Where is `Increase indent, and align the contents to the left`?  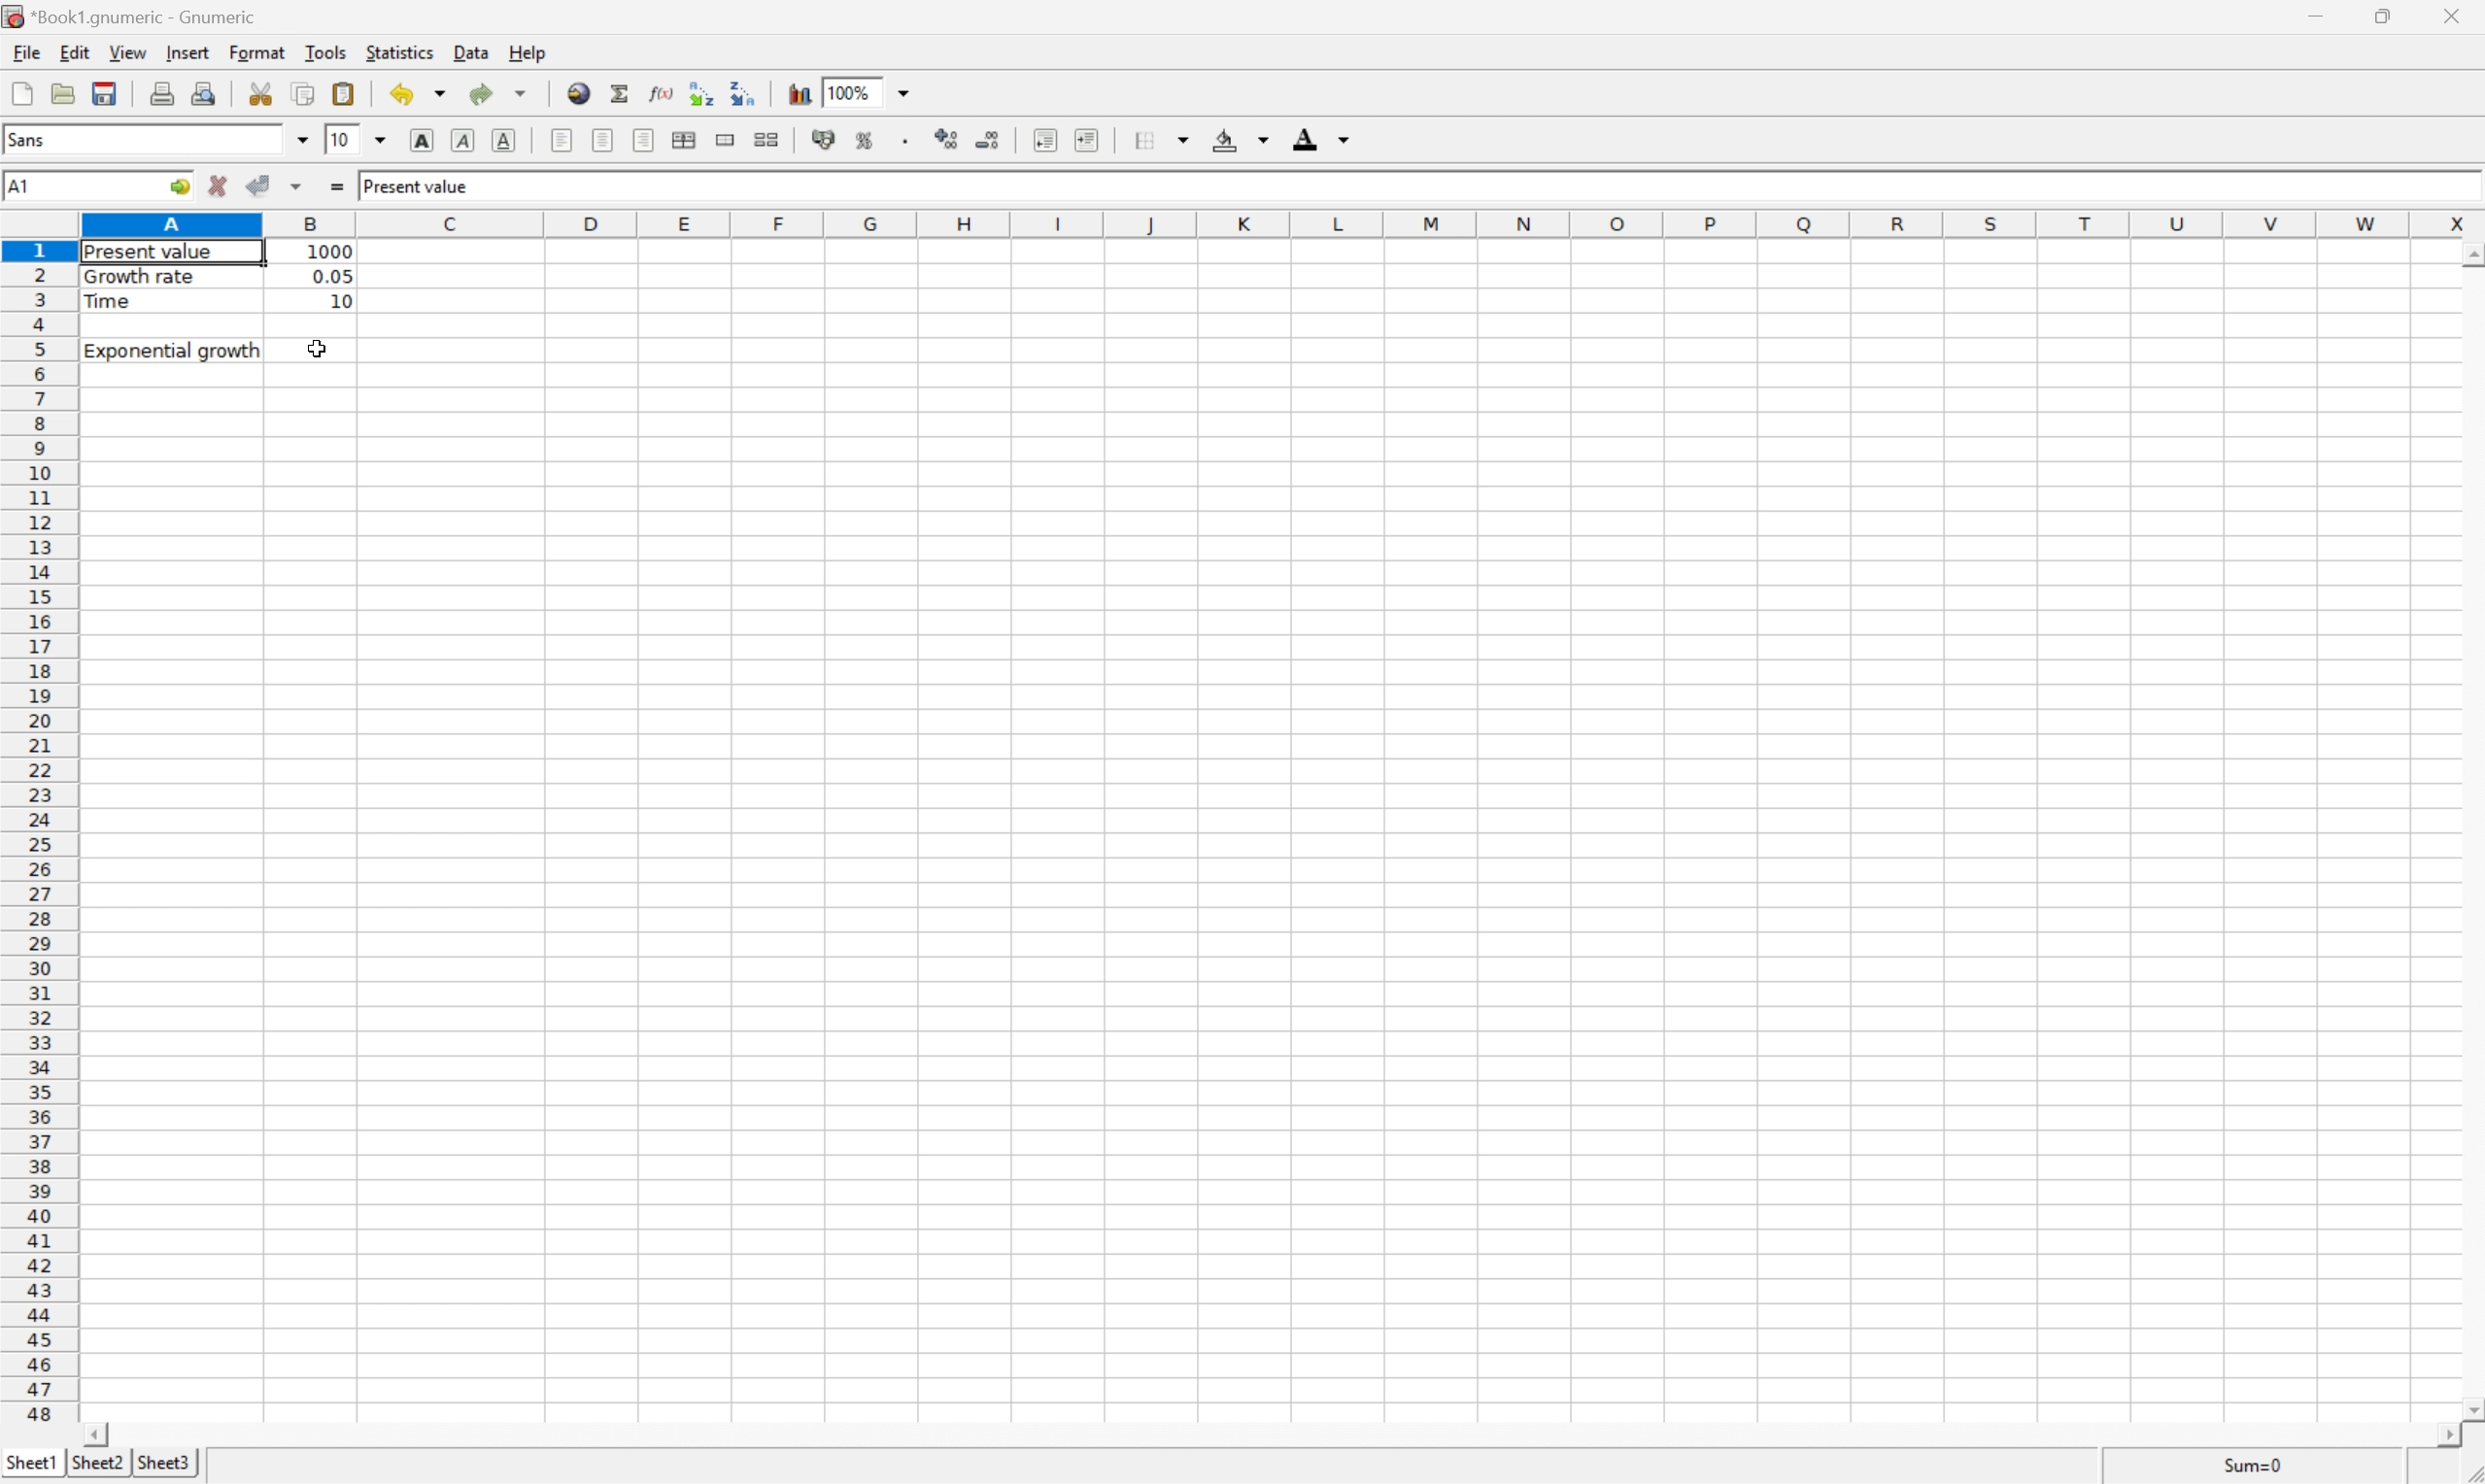
Increase indent, and align the contents to the left is located at coordinates (1089, 139).